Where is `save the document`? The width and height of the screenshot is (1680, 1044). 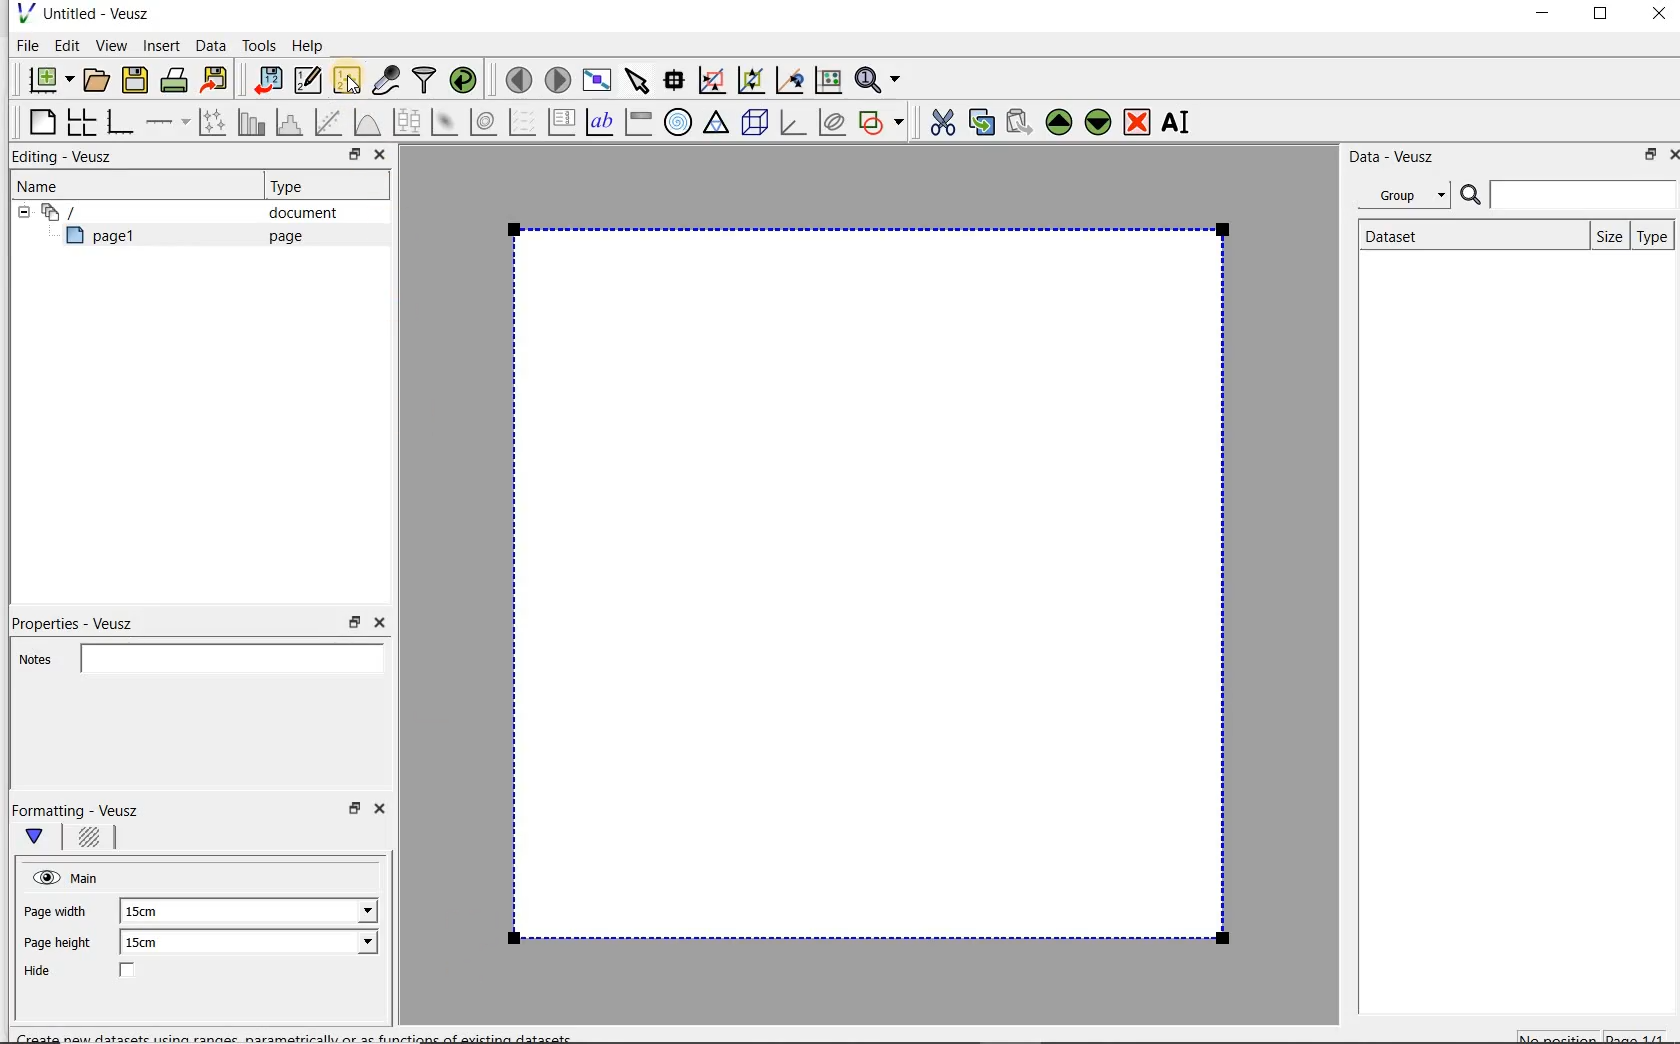
save the document is located at coordinates (140, 81).